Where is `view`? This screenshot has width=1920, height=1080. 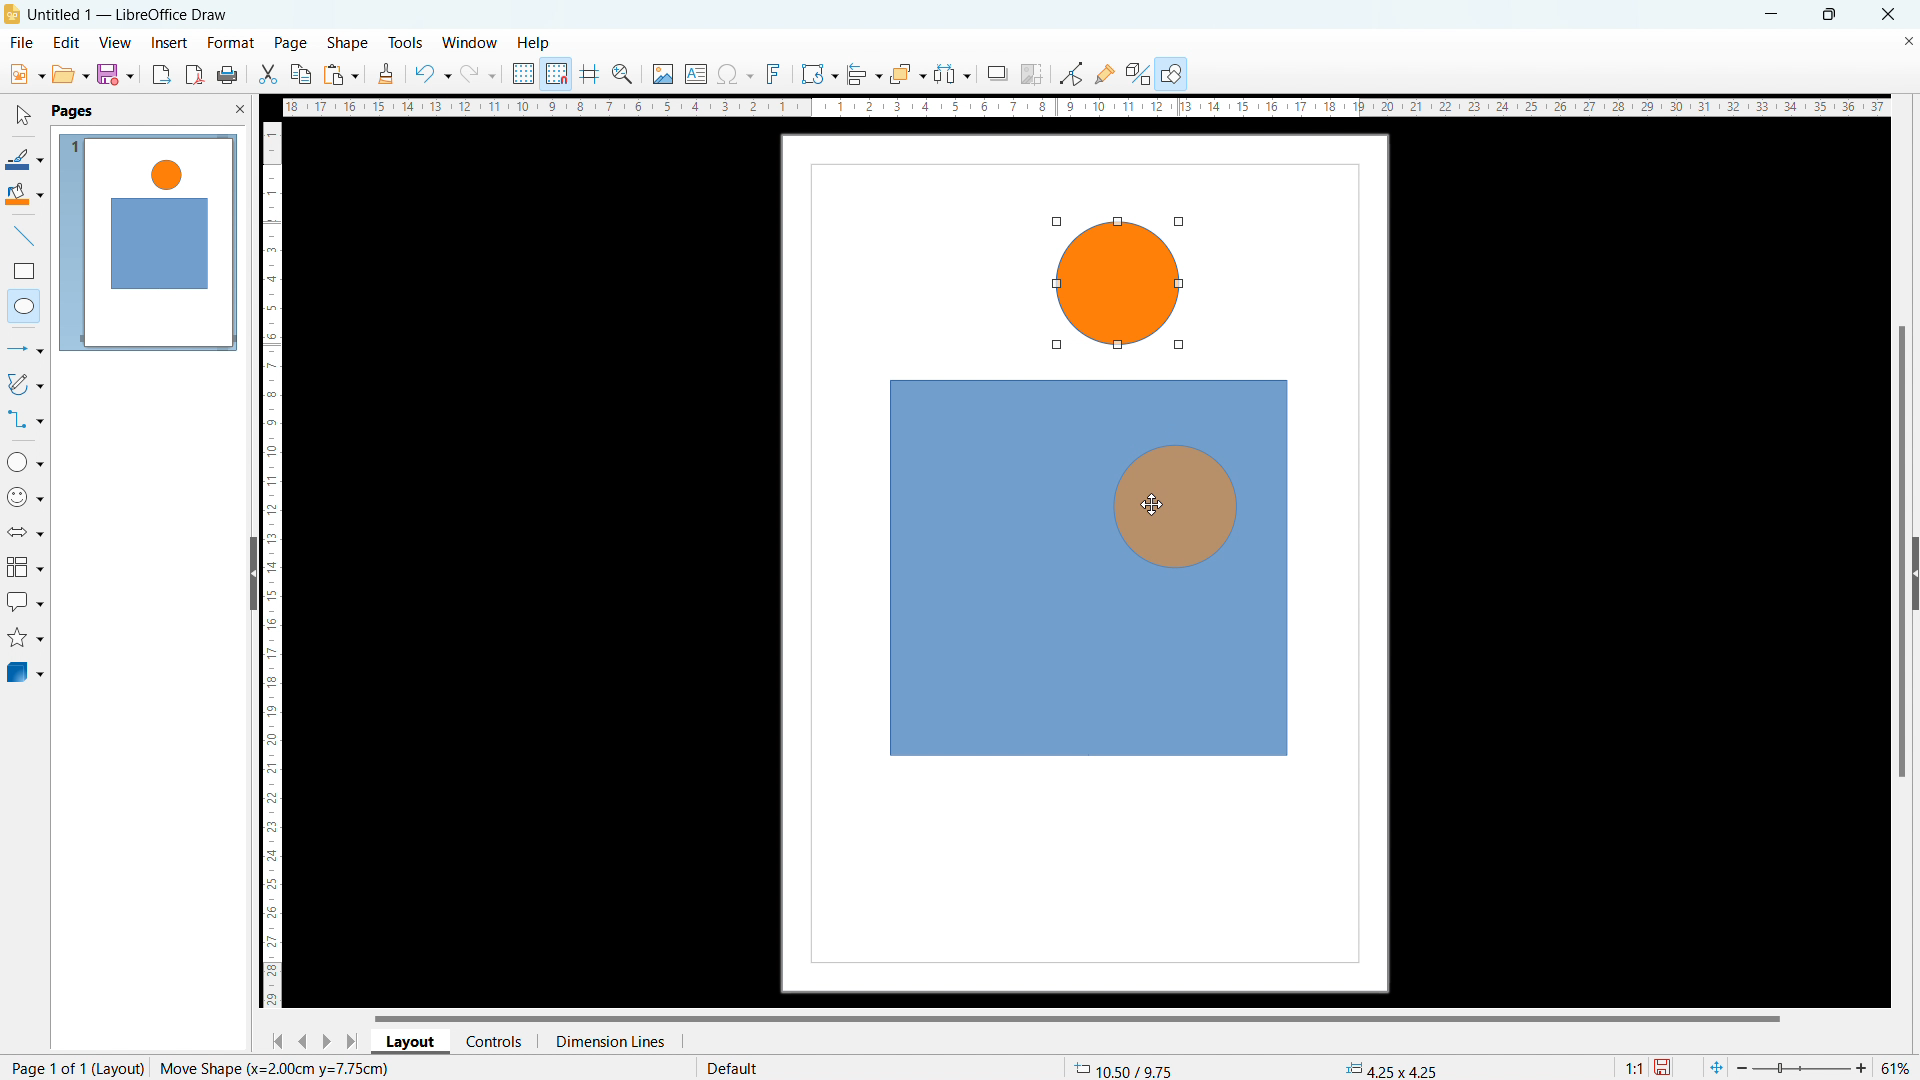
view is located at coordinates (115, 43).